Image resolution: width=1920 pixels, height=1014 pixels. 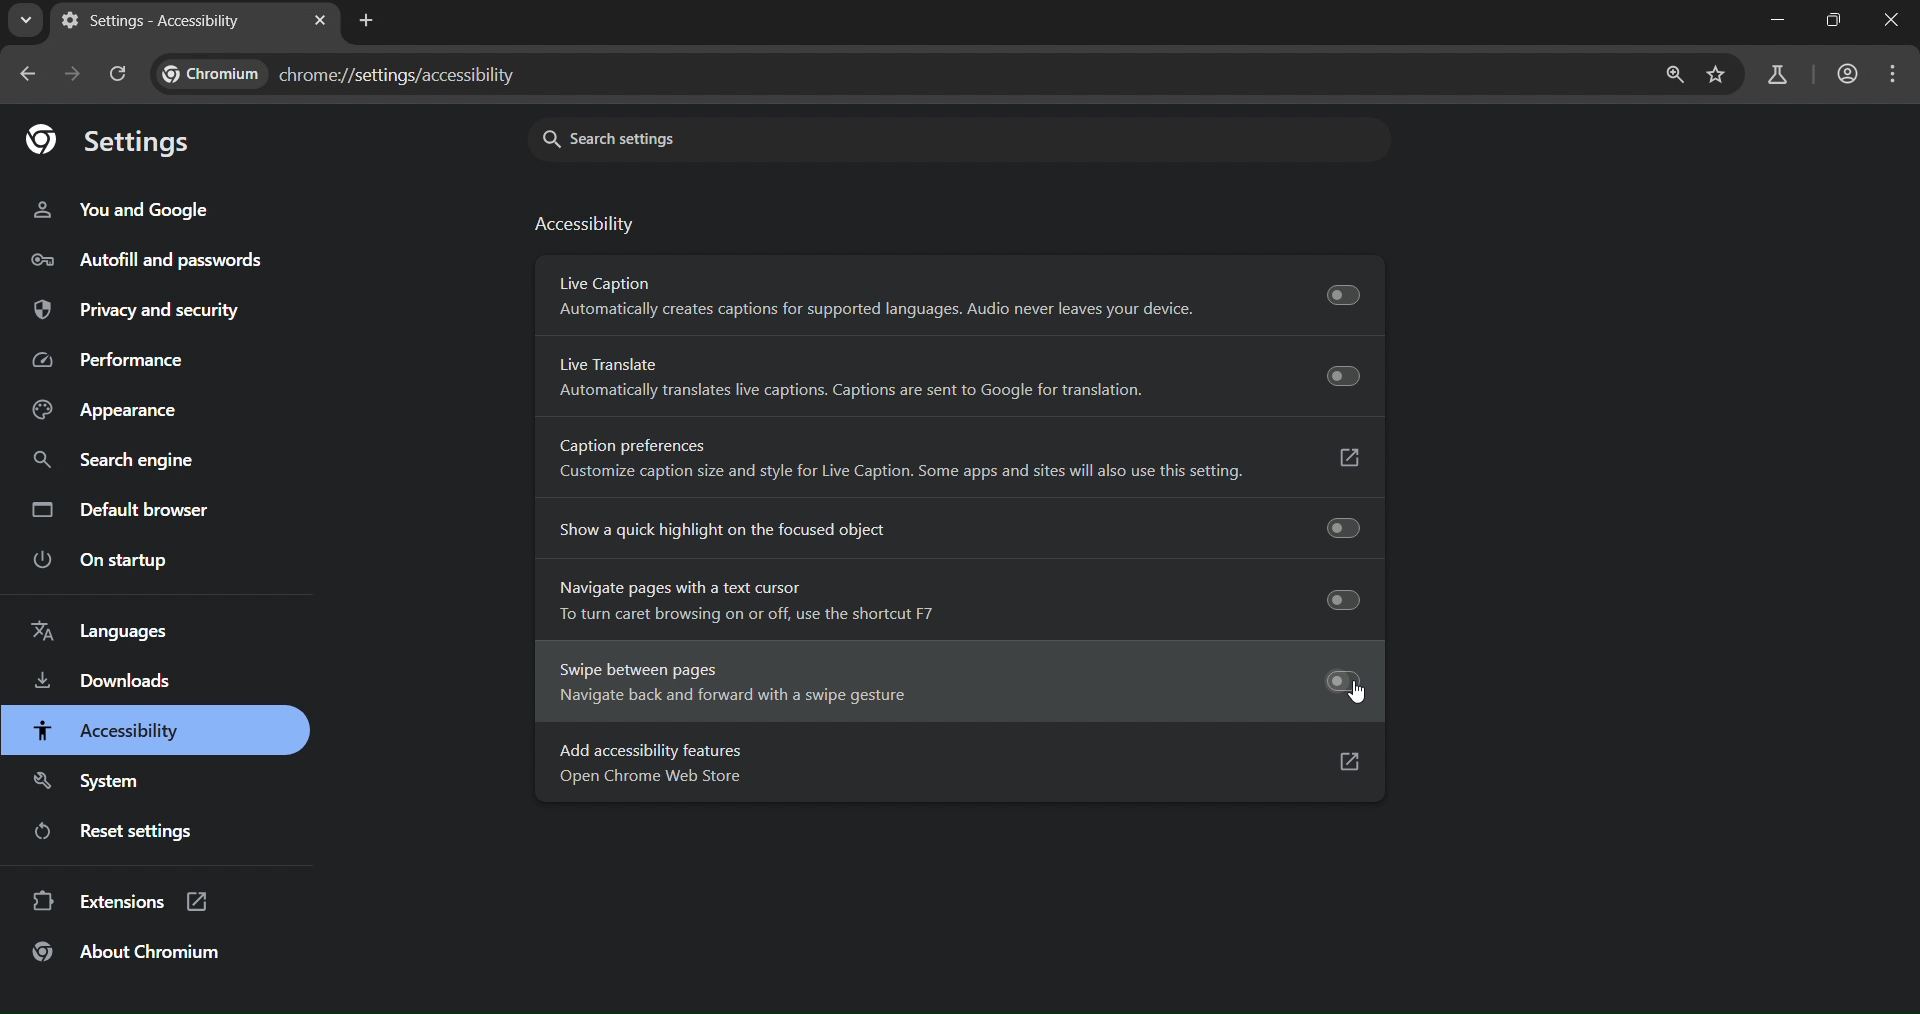 I want to click on downloads, so click(x=101, y=682).